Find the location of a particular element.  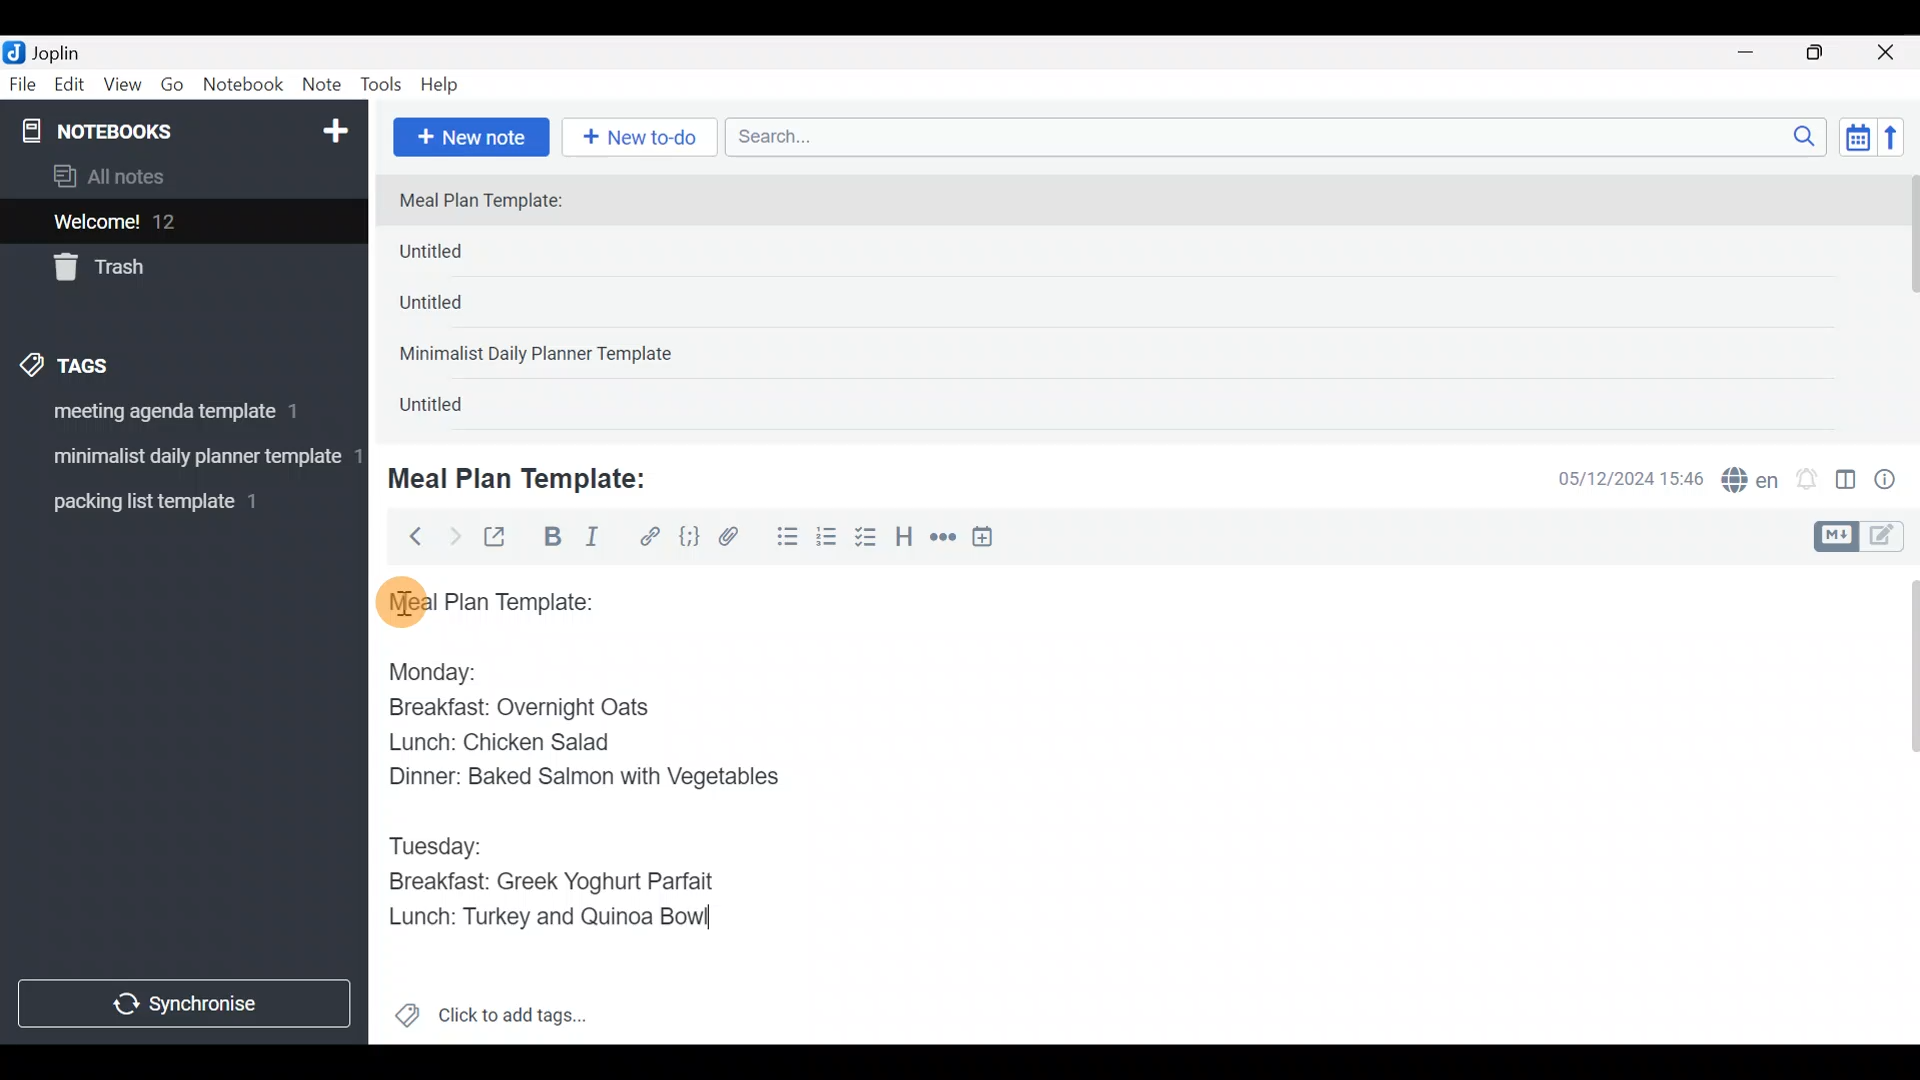

All notes is located at coordinates (179, 178).